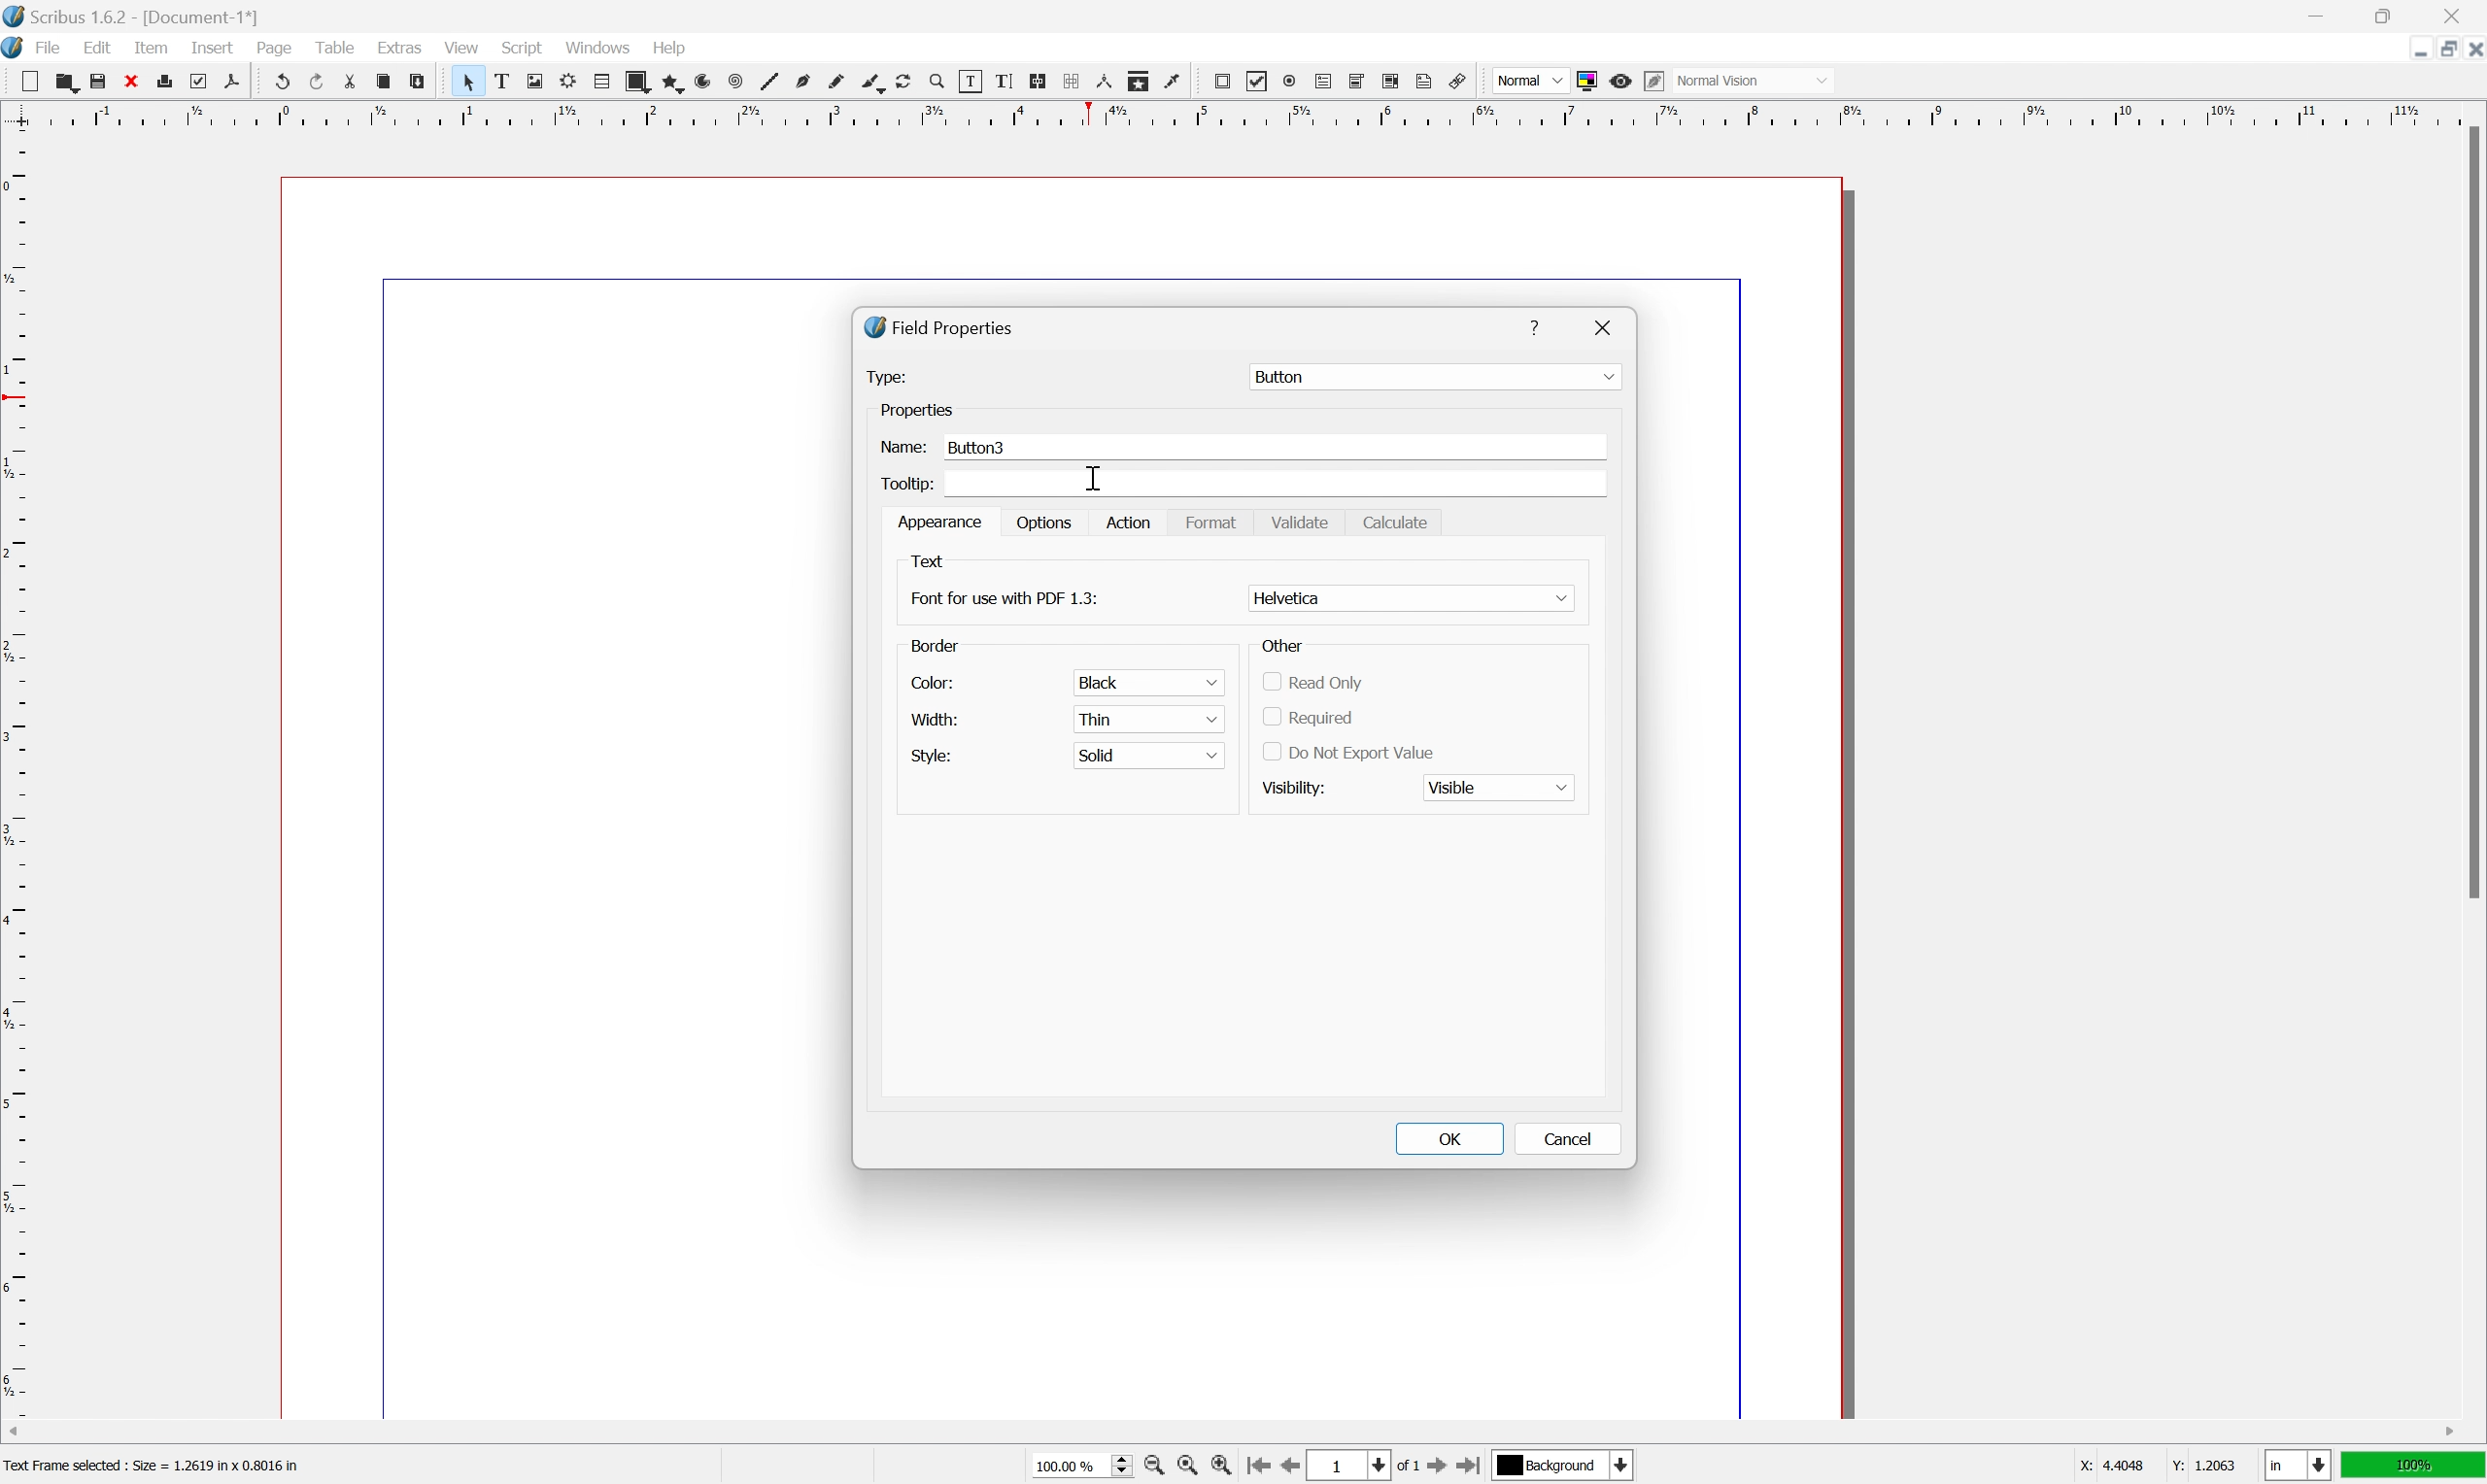  What do you see at coordinates (233, 82) in the screenshot?
I see `save as pdf` at bounding box center [233, 82].